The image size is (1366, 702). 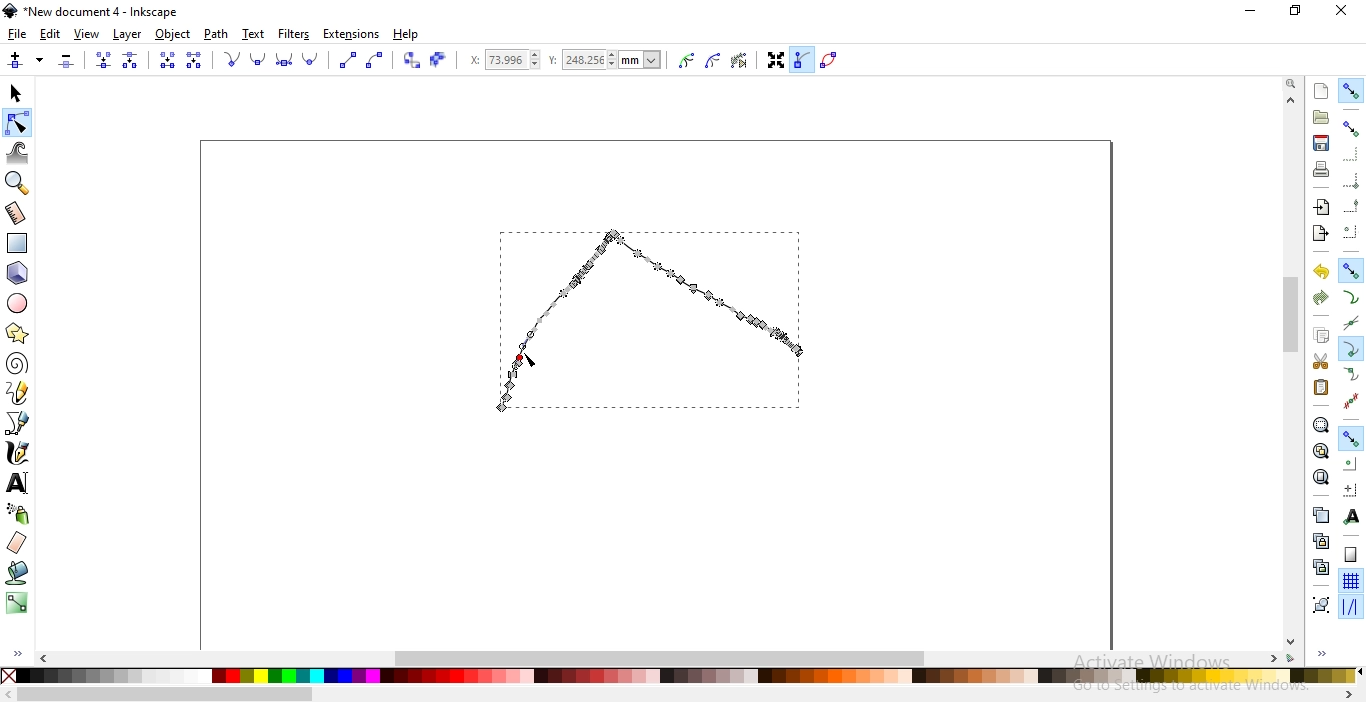 I want to click on extensions, so click(x=351, y=35).